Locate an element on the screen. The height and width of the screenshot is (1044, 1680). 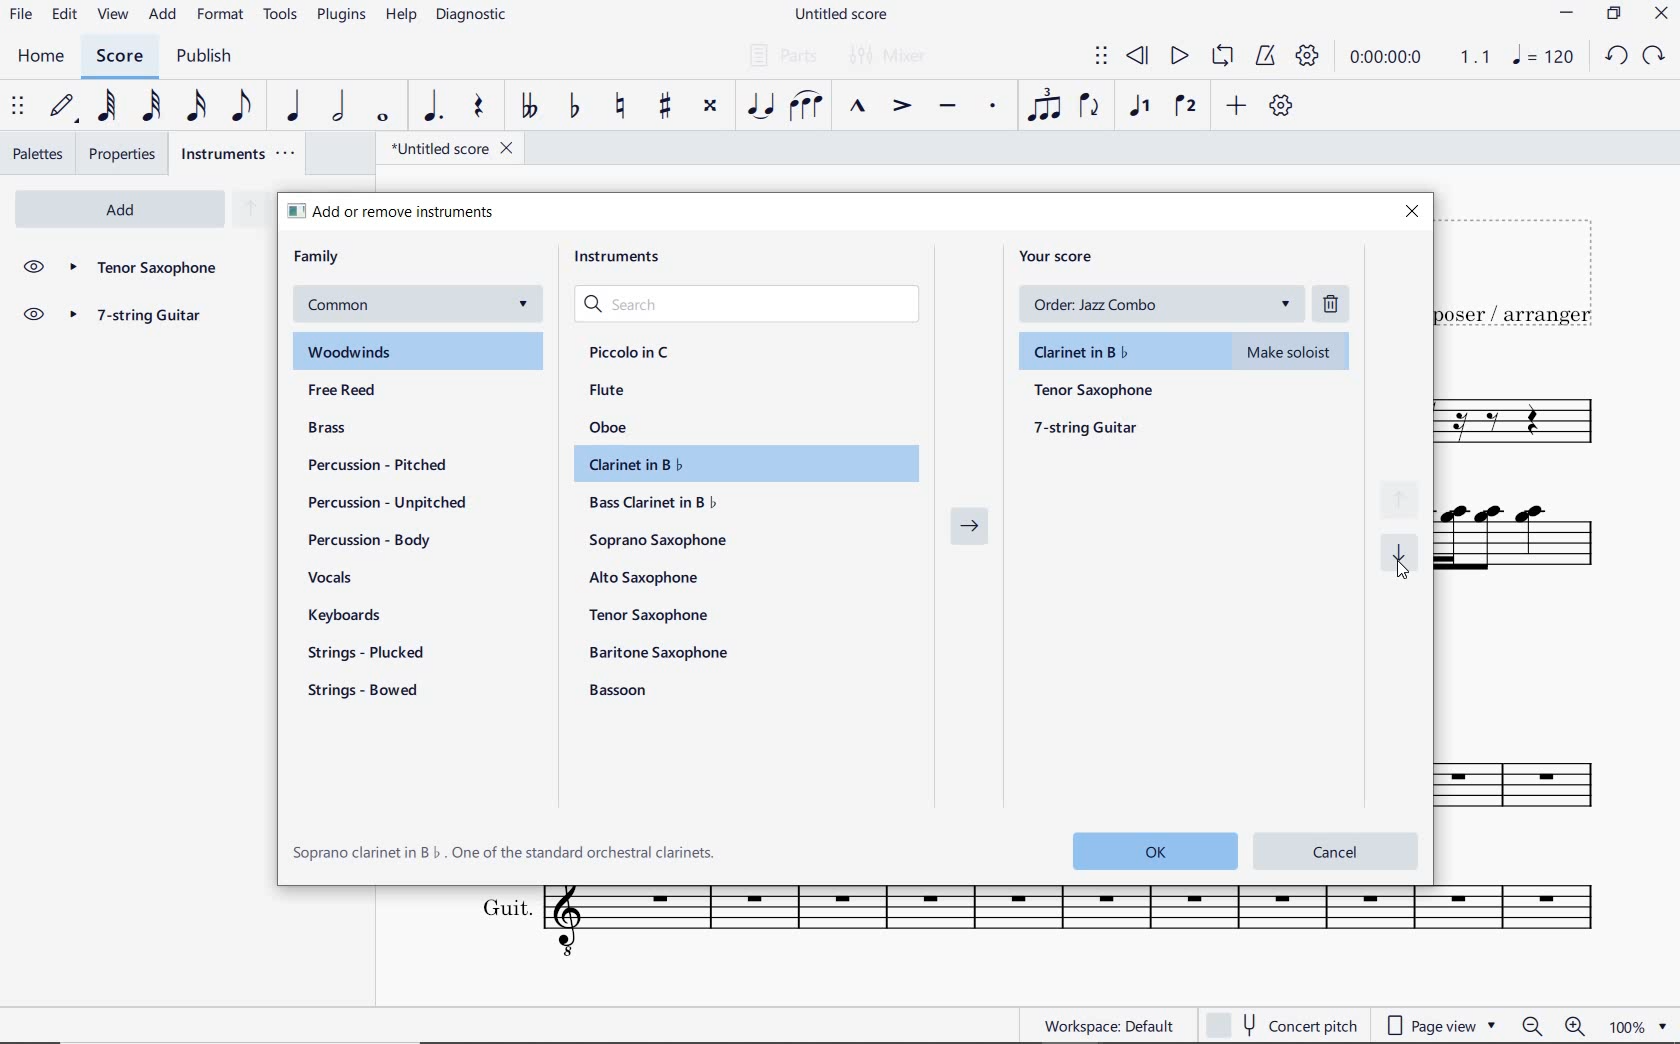
QUARTER NOTE is located at coordinates (295, 106).